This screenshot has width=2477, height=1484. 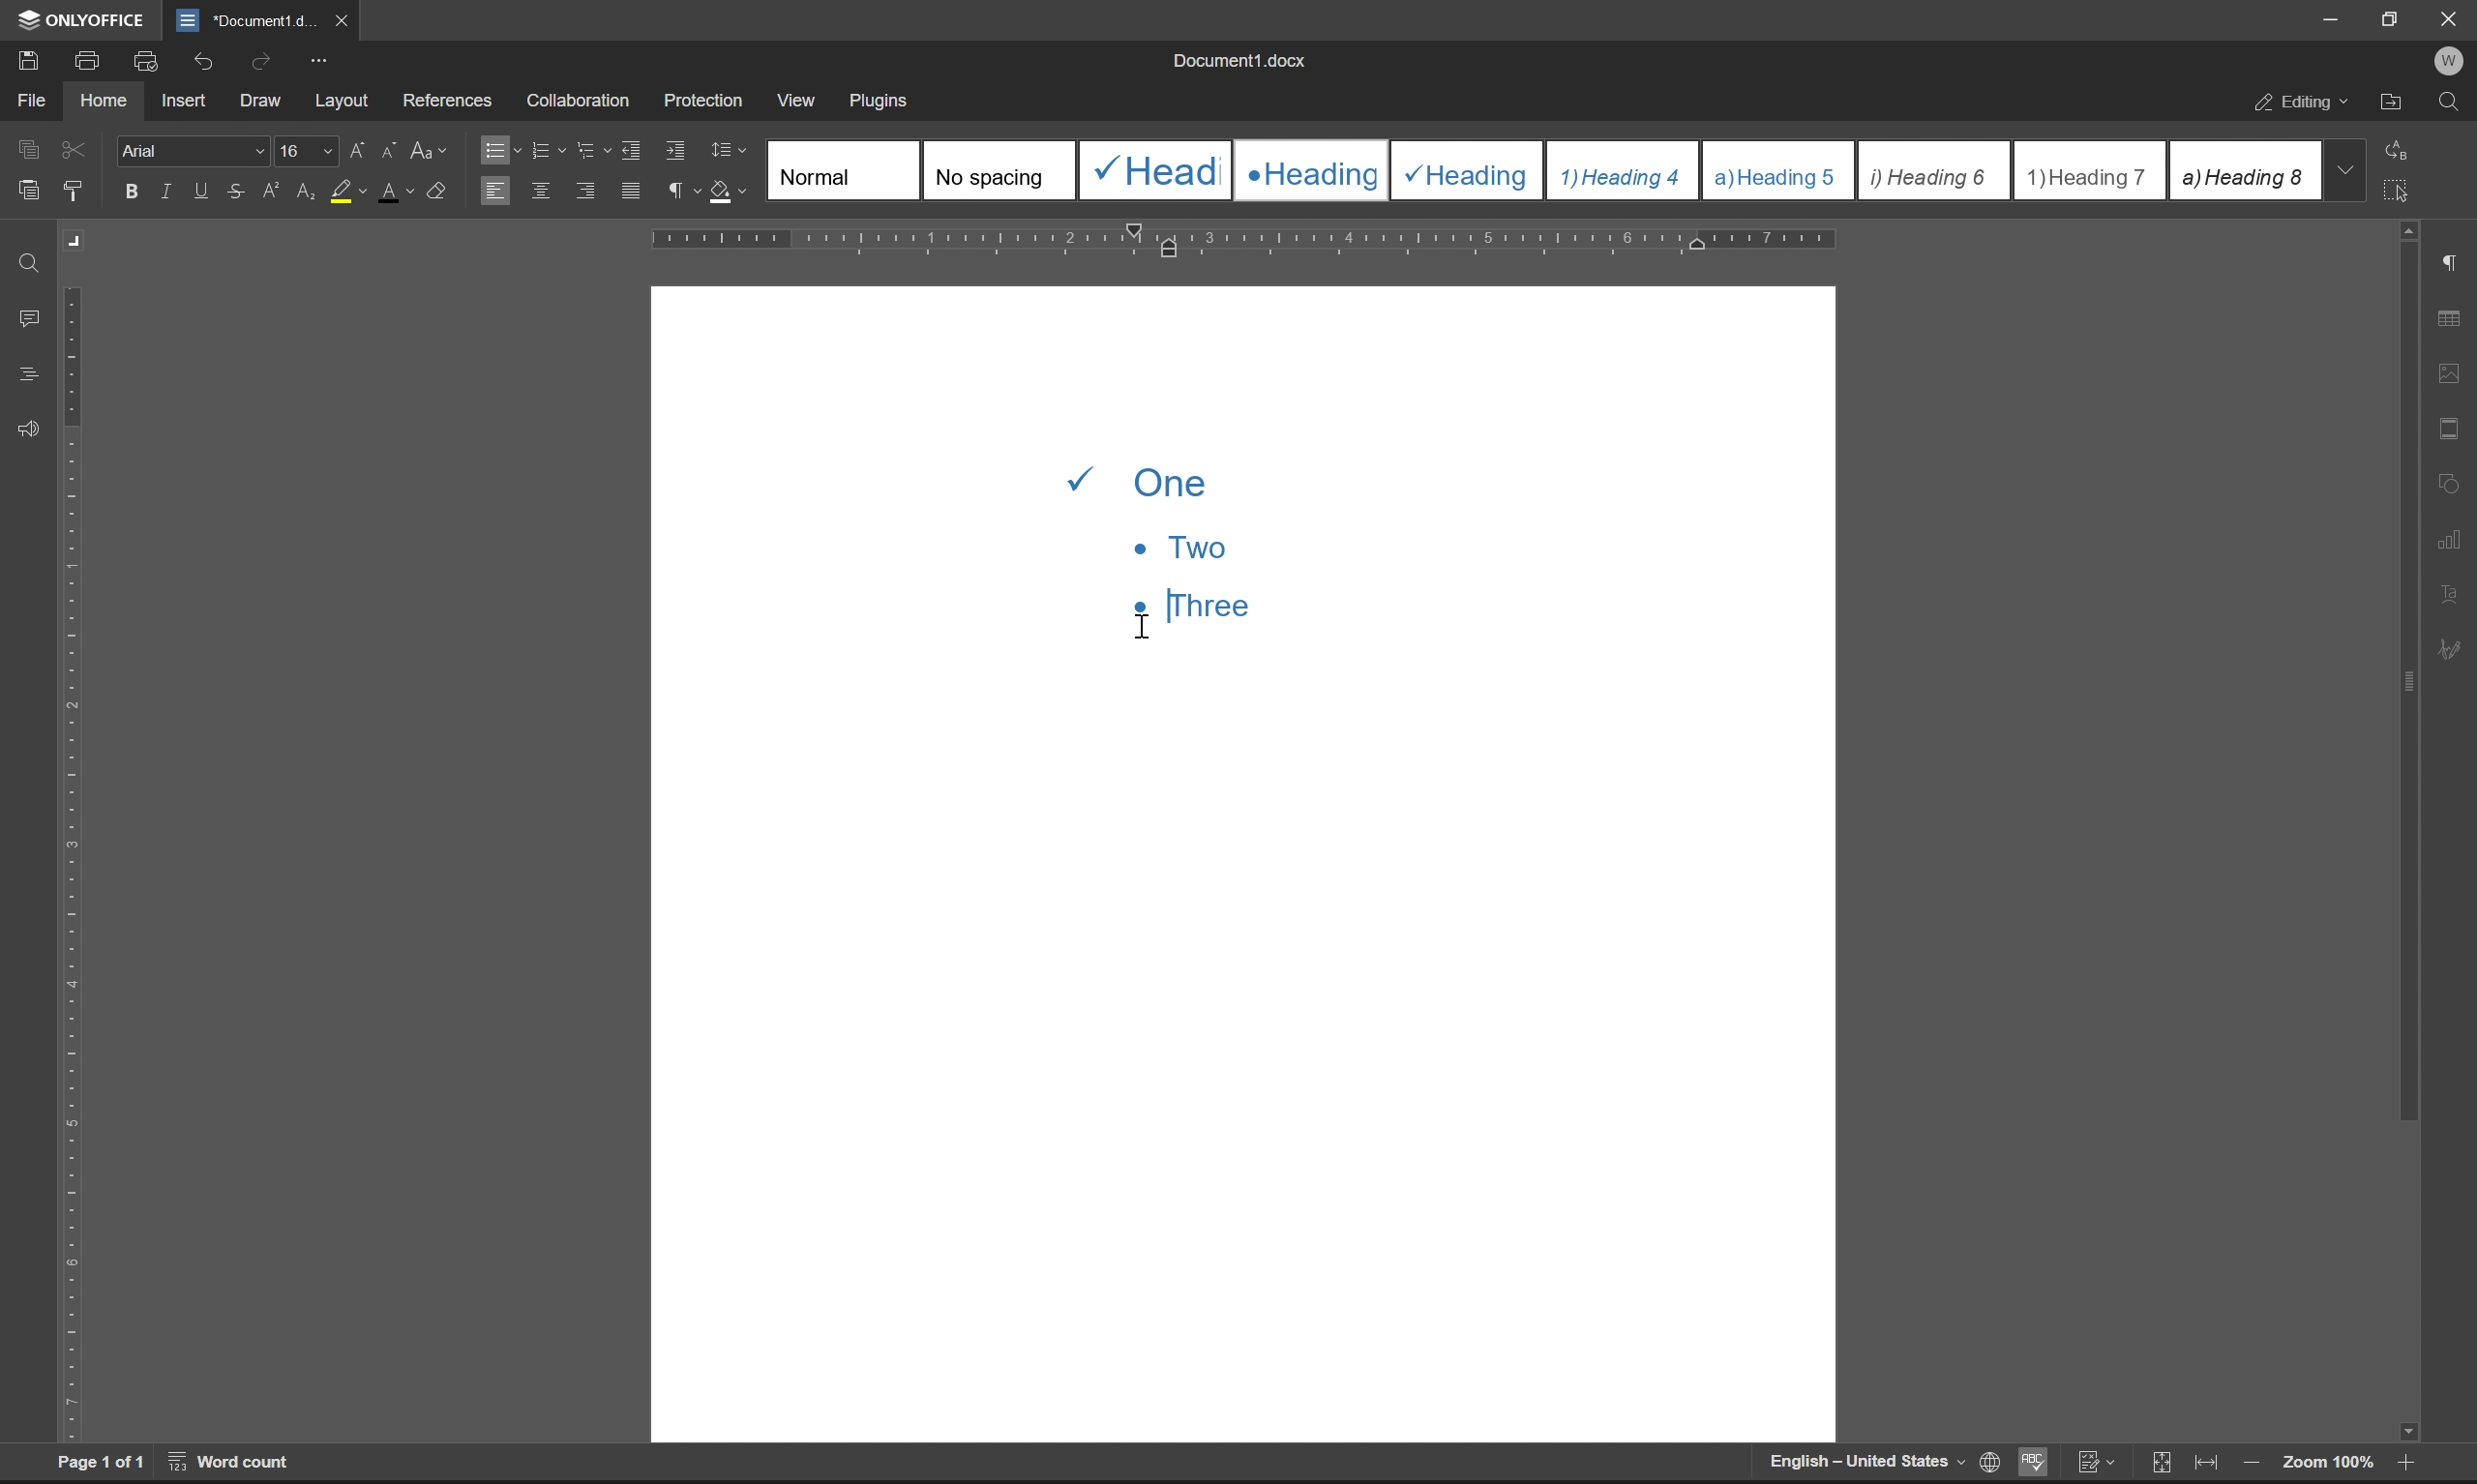 I want to click on Margin, so click(x=77, y=241).